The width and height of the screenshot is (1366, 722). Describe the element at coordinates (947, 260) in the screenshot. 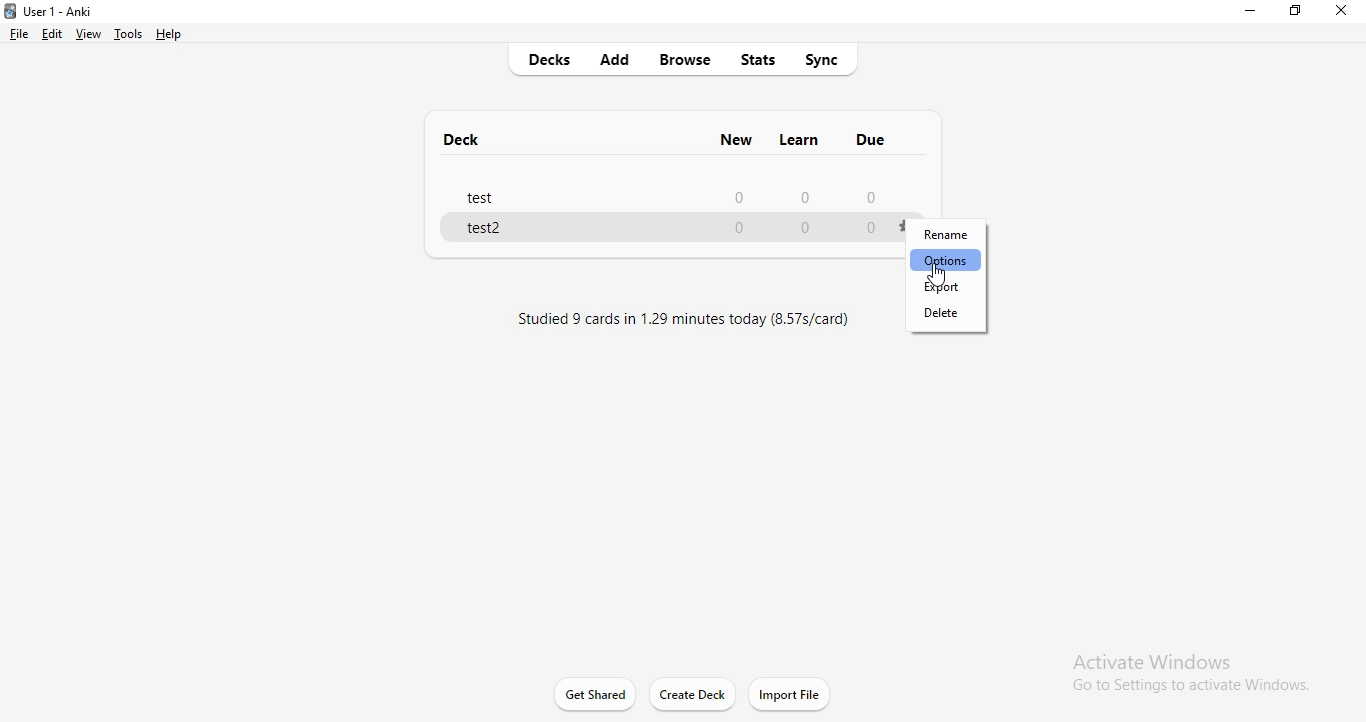

I see `options` at that location.